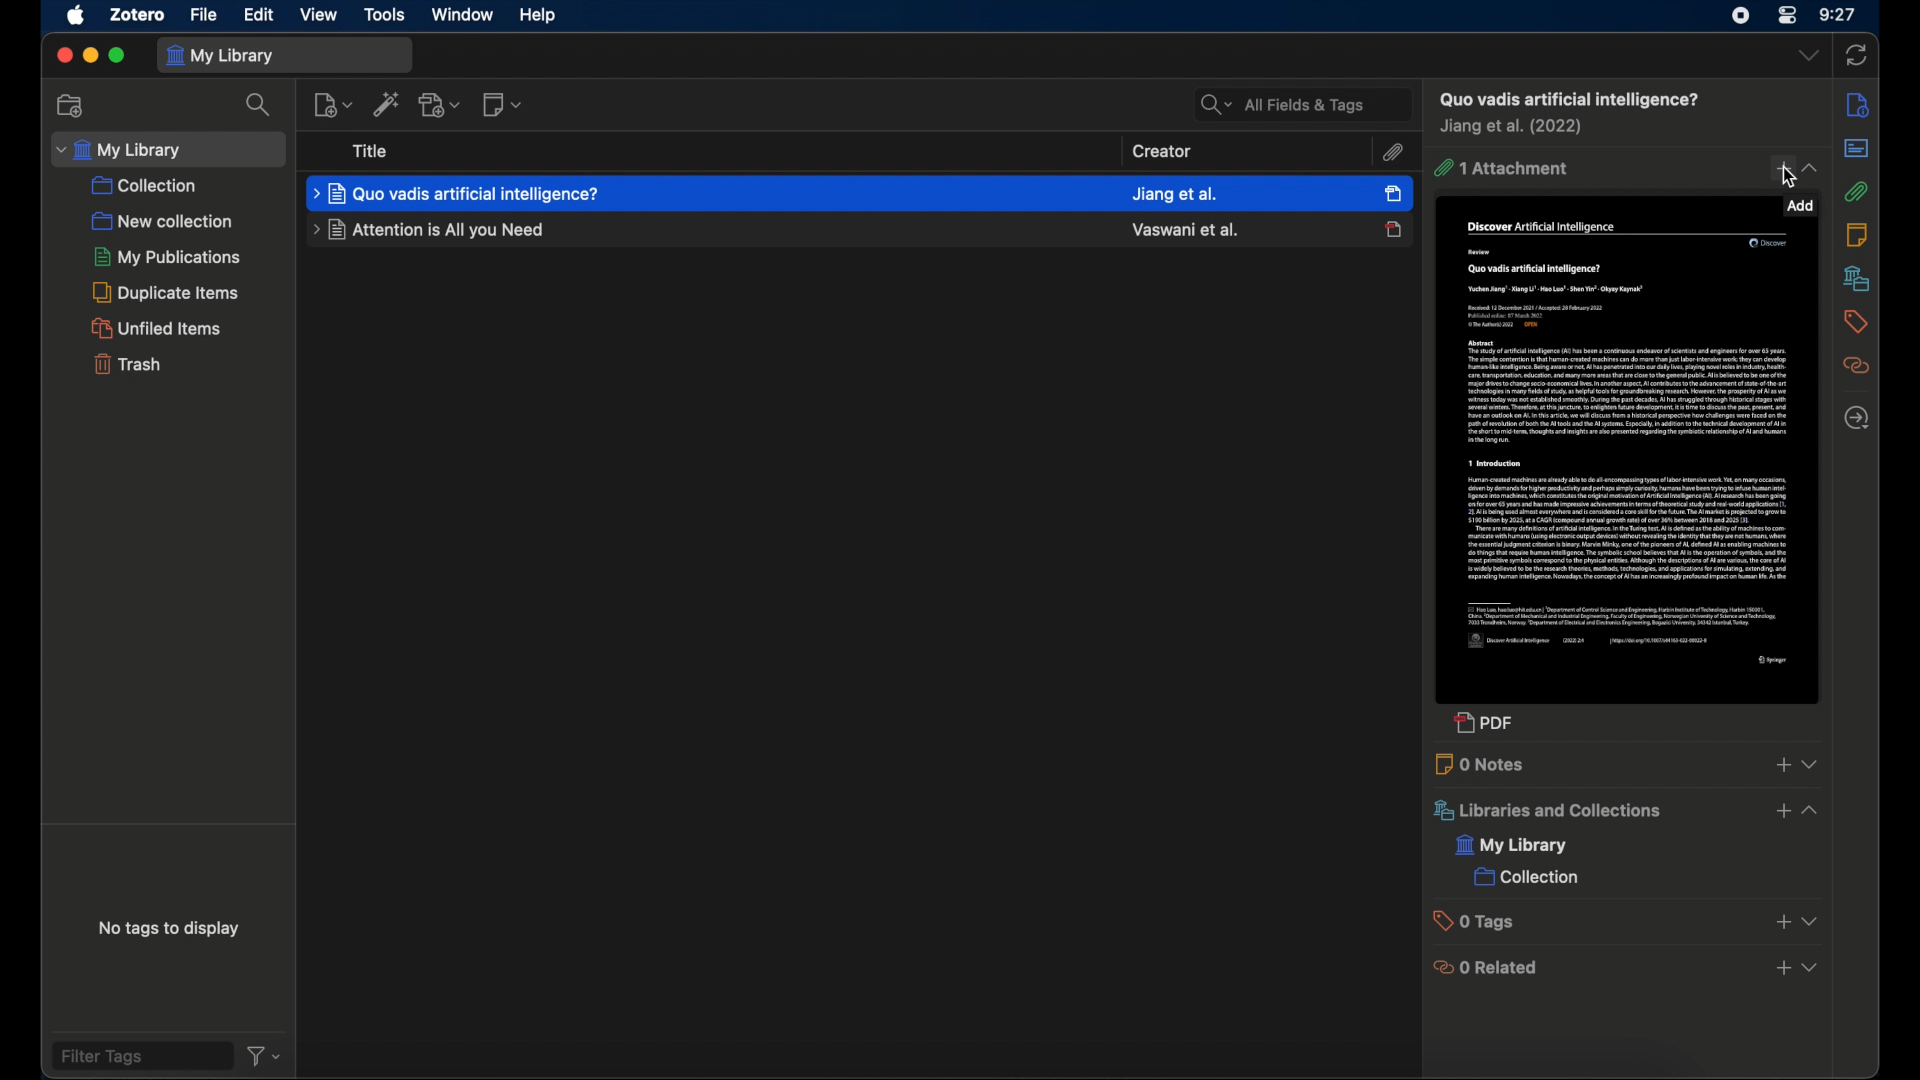  What do you see at coordinates (126, 367) in the screenshot?
I see `trash` at bounding box center [126, 367].